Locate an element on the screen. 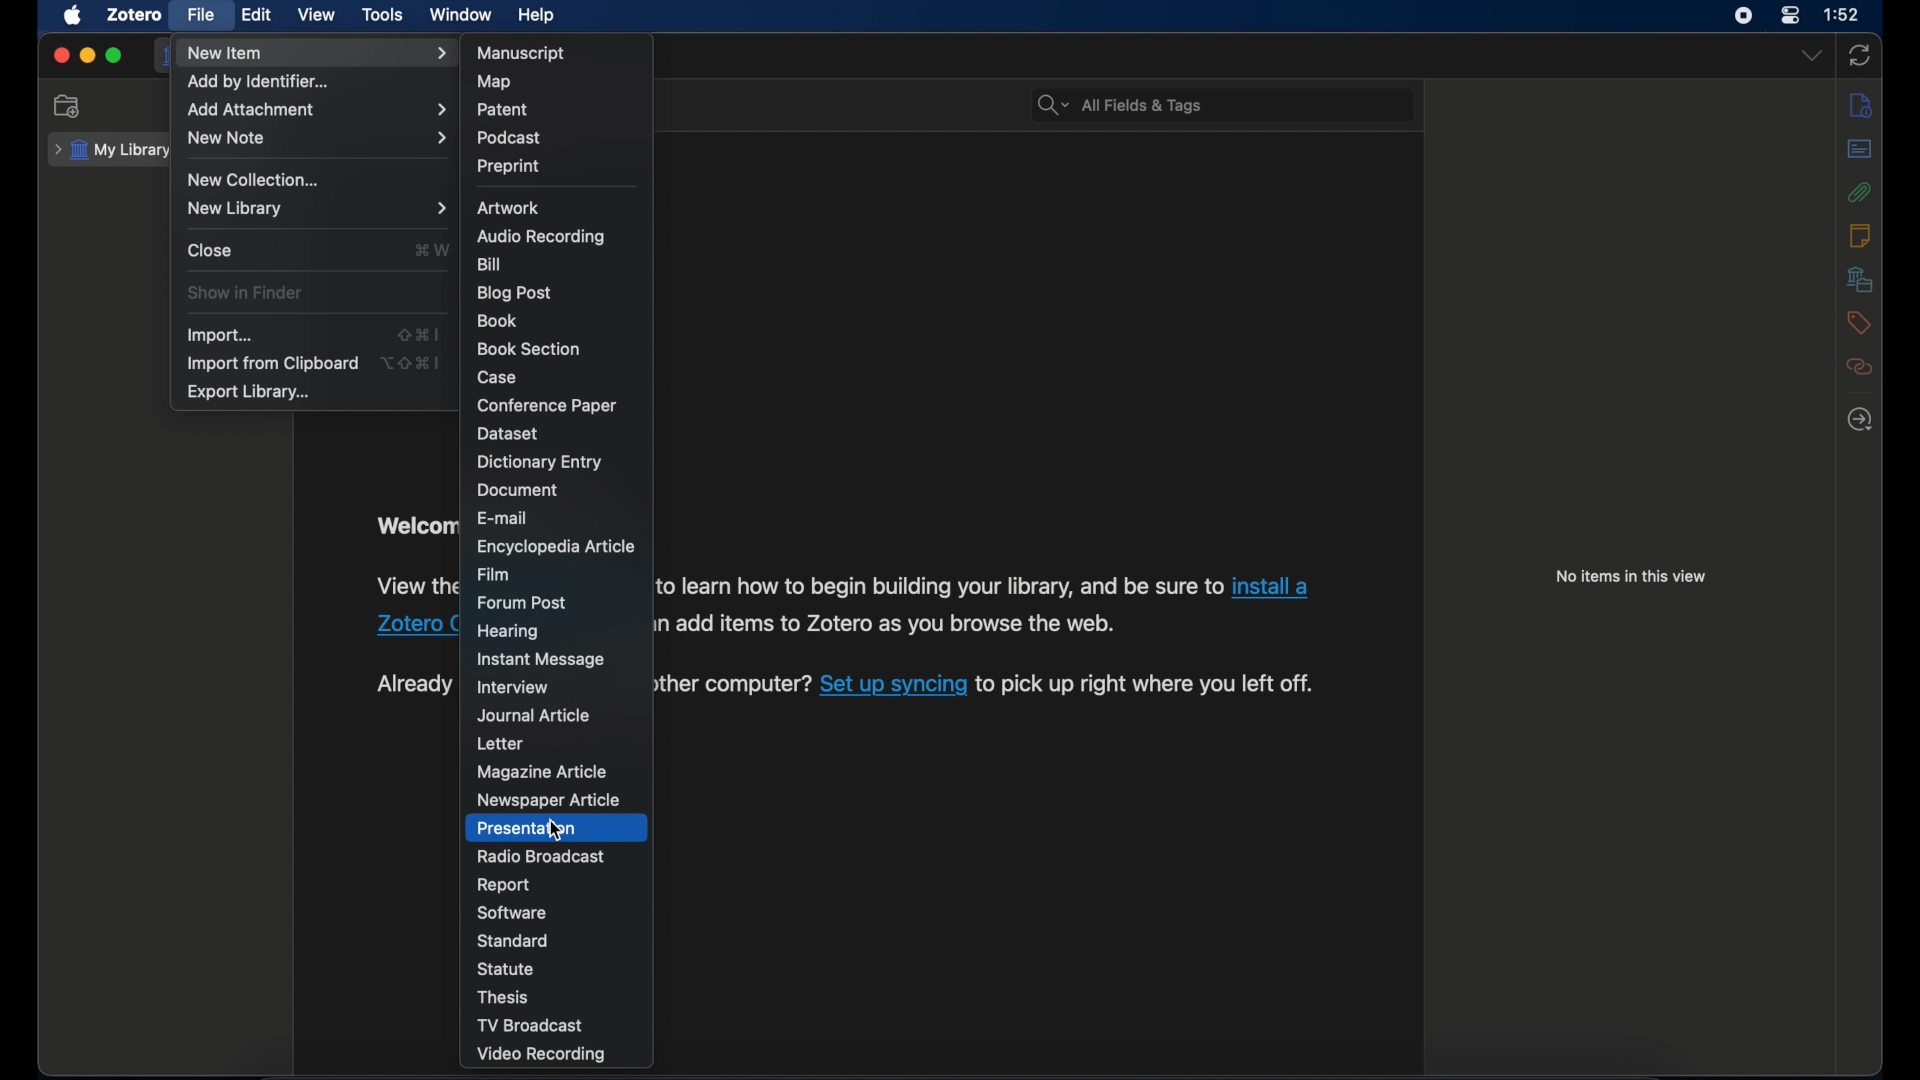  help is located at coordinates (536, 14).